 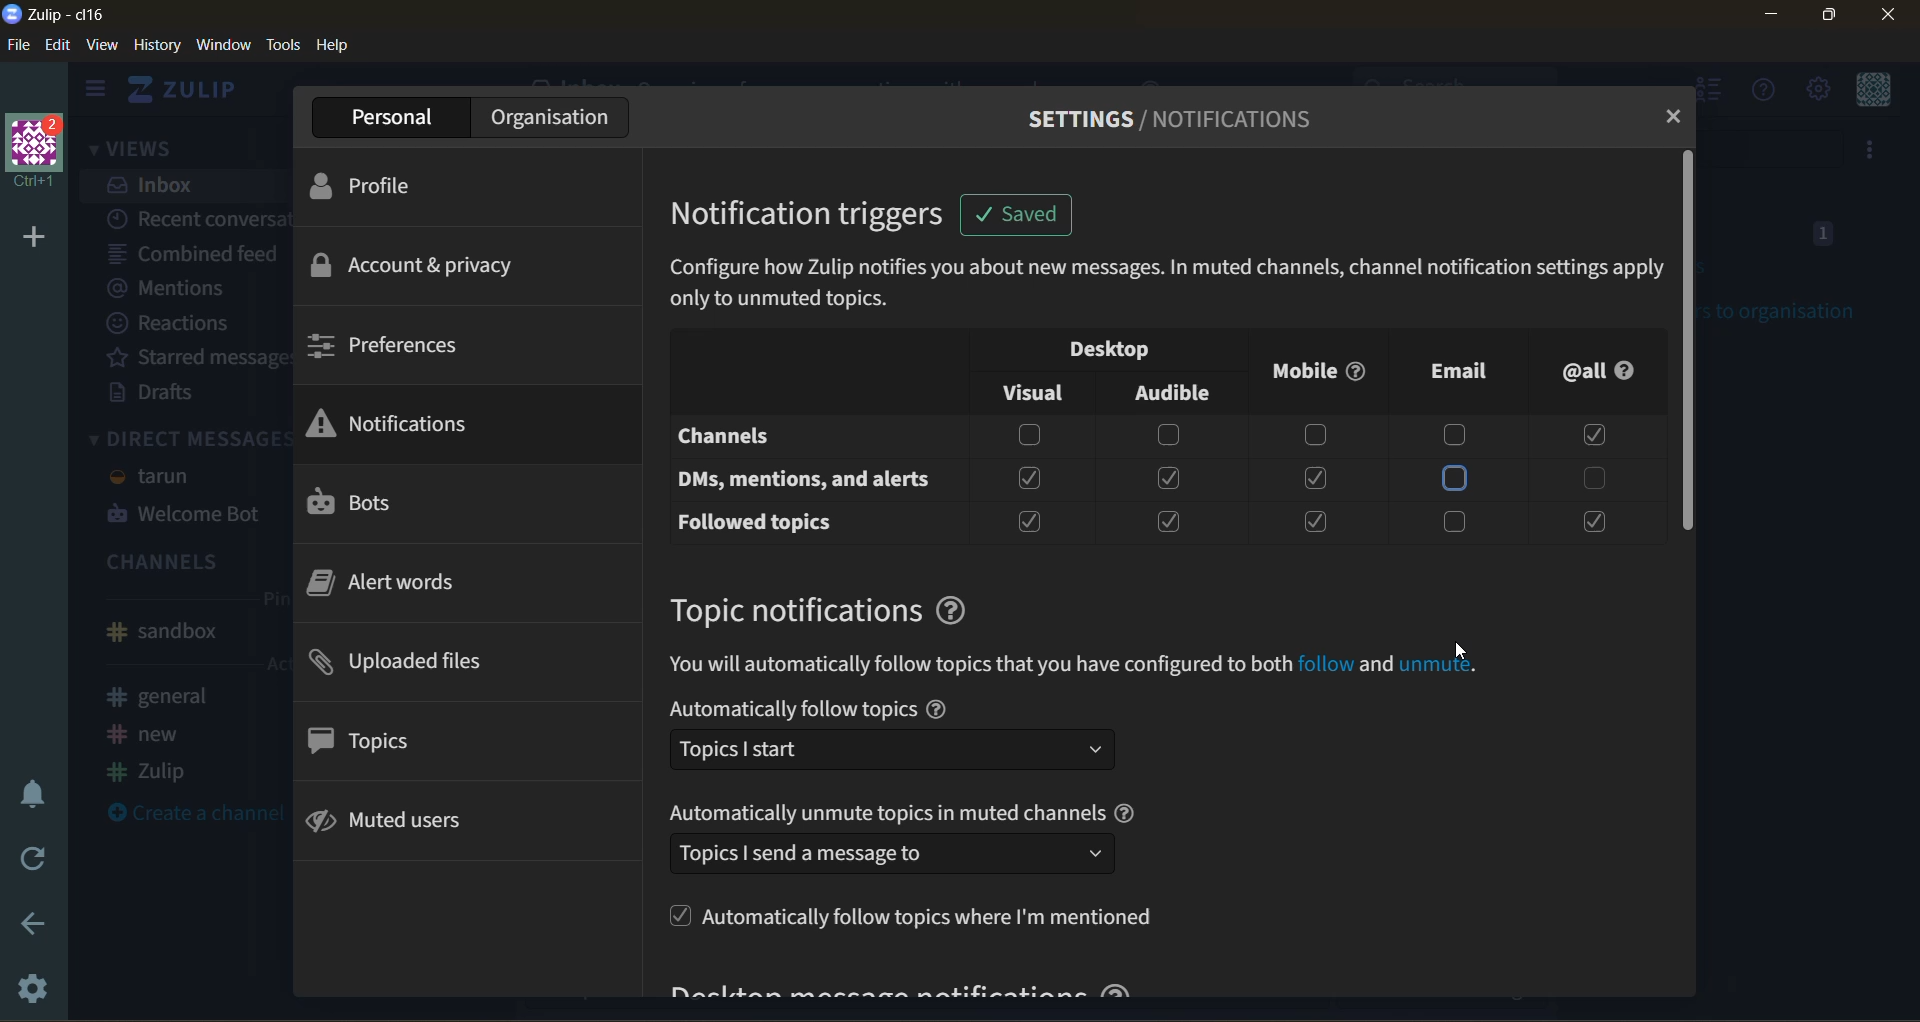 I want to click on checkbox, so click(x=1165, y=479).